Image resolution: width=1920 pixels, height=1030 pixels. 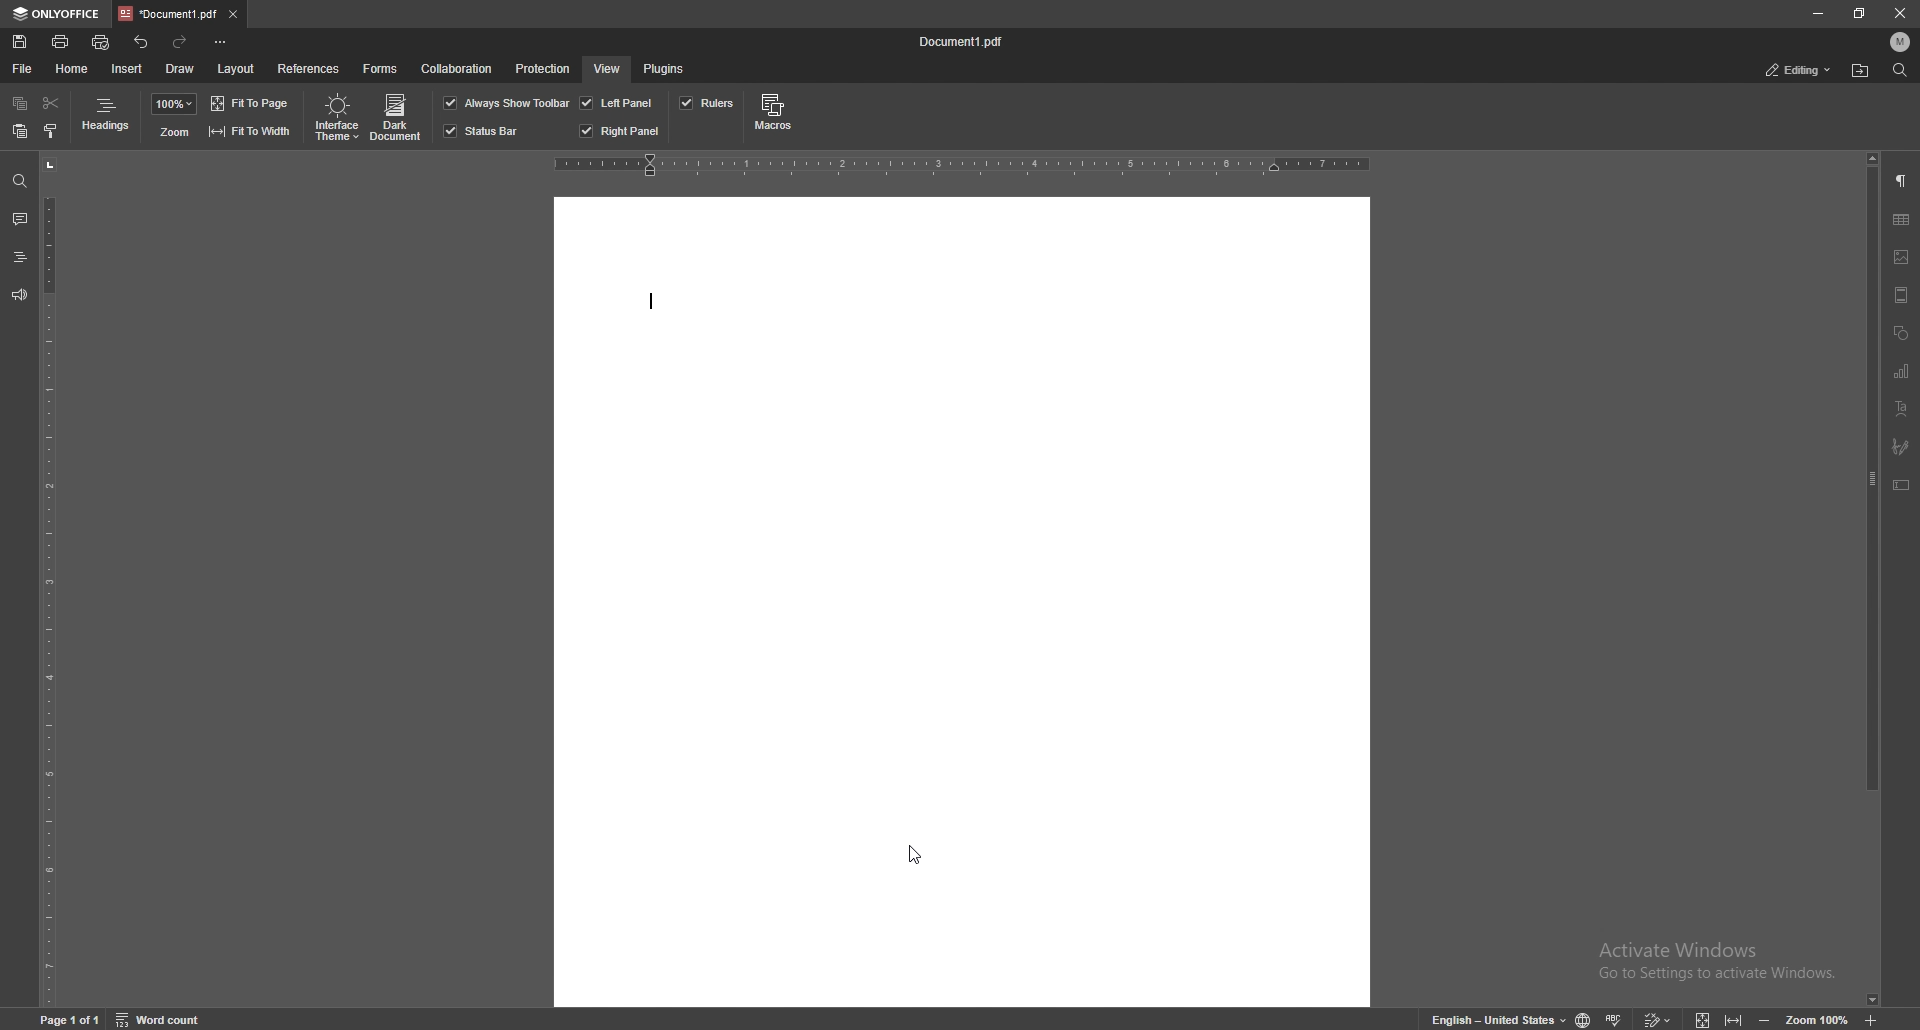 What do you see at coordinates (103, 42) in the screenshot?
I see `quick print` at bounding box center [103, 42].